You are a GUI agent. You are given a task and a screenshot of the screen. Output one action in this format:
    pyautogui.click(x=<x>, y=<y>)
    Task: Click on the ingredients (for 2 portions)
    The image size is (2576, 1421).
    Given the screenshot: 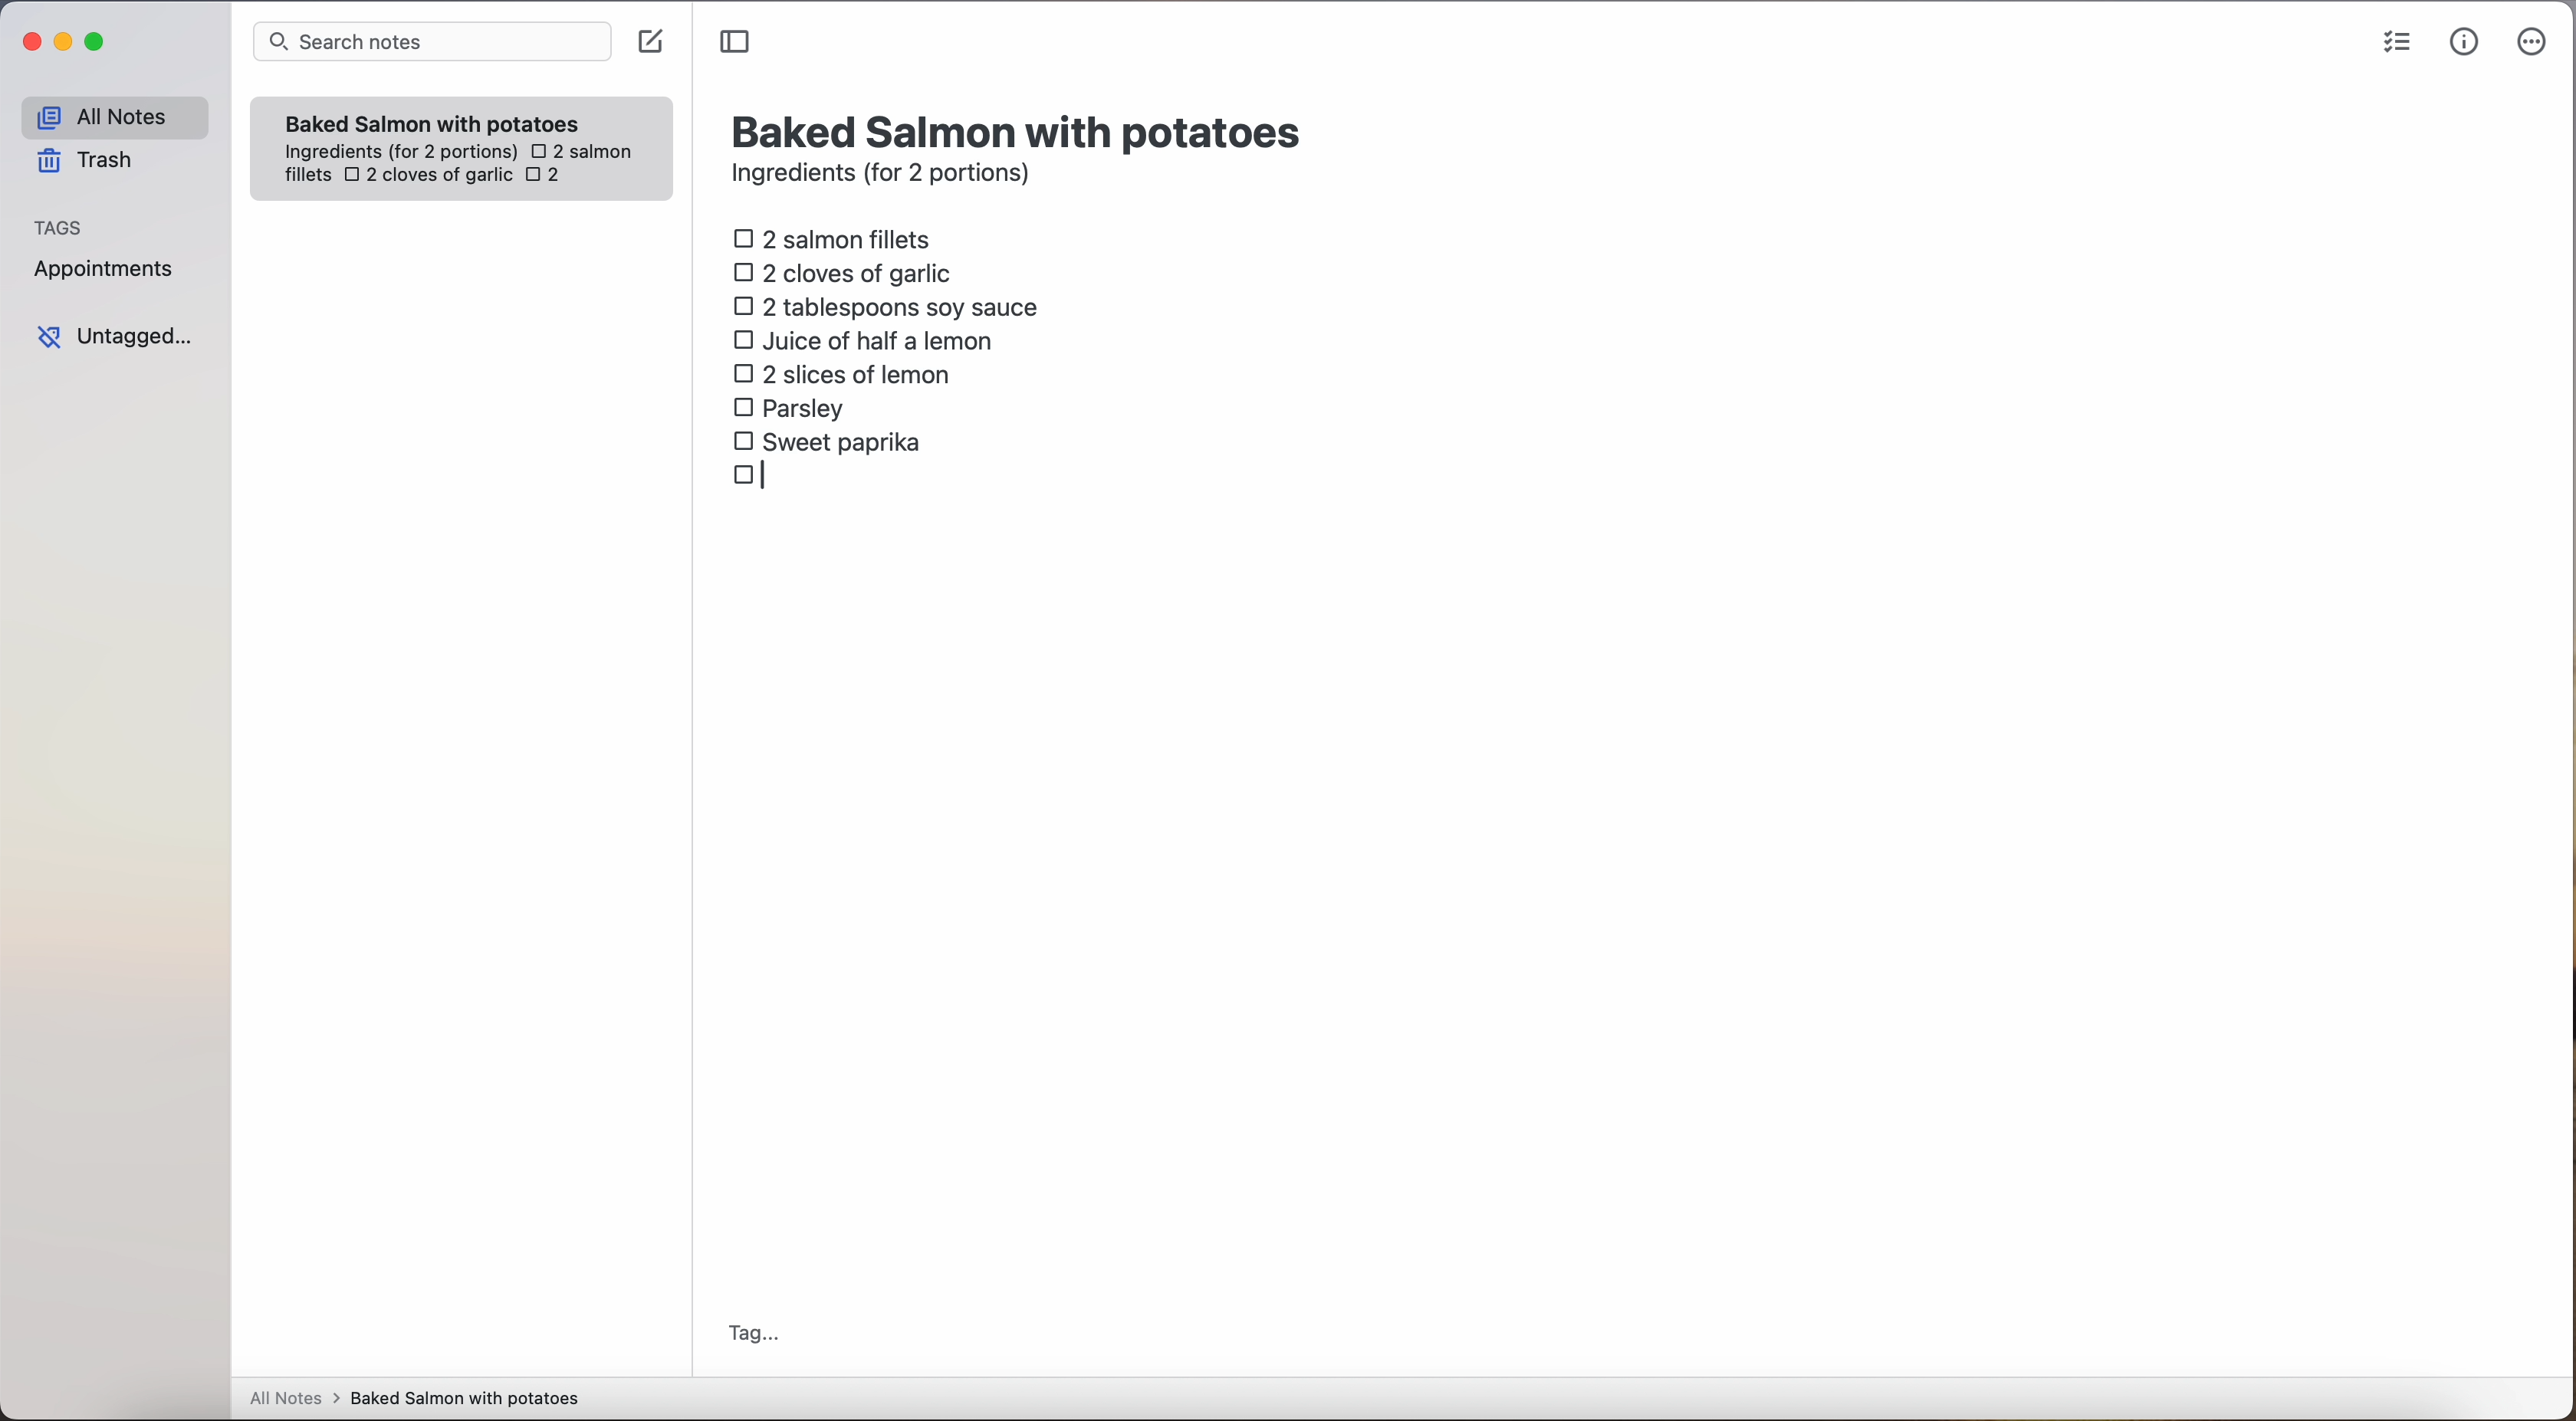 What is the action you would take?
    pyautogui.click(x=887, y=176)
    